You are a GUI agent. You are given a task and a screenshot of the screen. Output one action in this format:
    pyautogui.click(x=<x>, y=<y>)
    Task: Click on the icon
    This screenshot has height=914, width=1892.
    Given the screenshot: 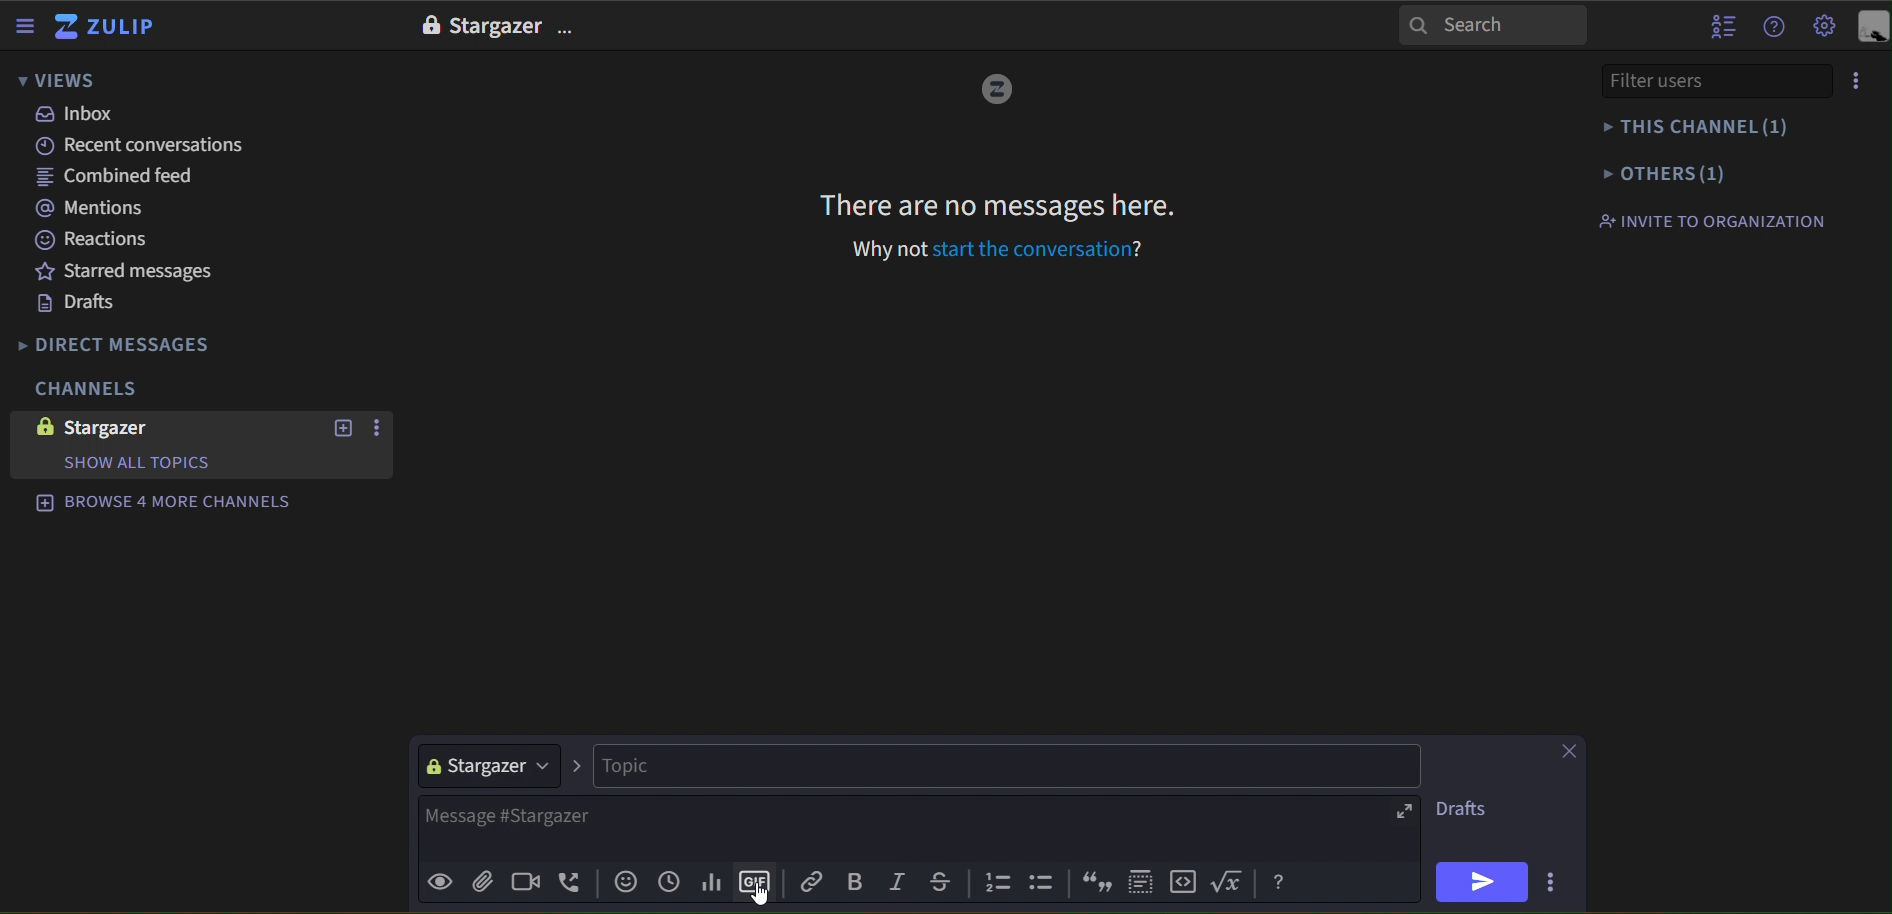 What is the action you would take?
    pyautogui.click(x=1279, y=883)
    